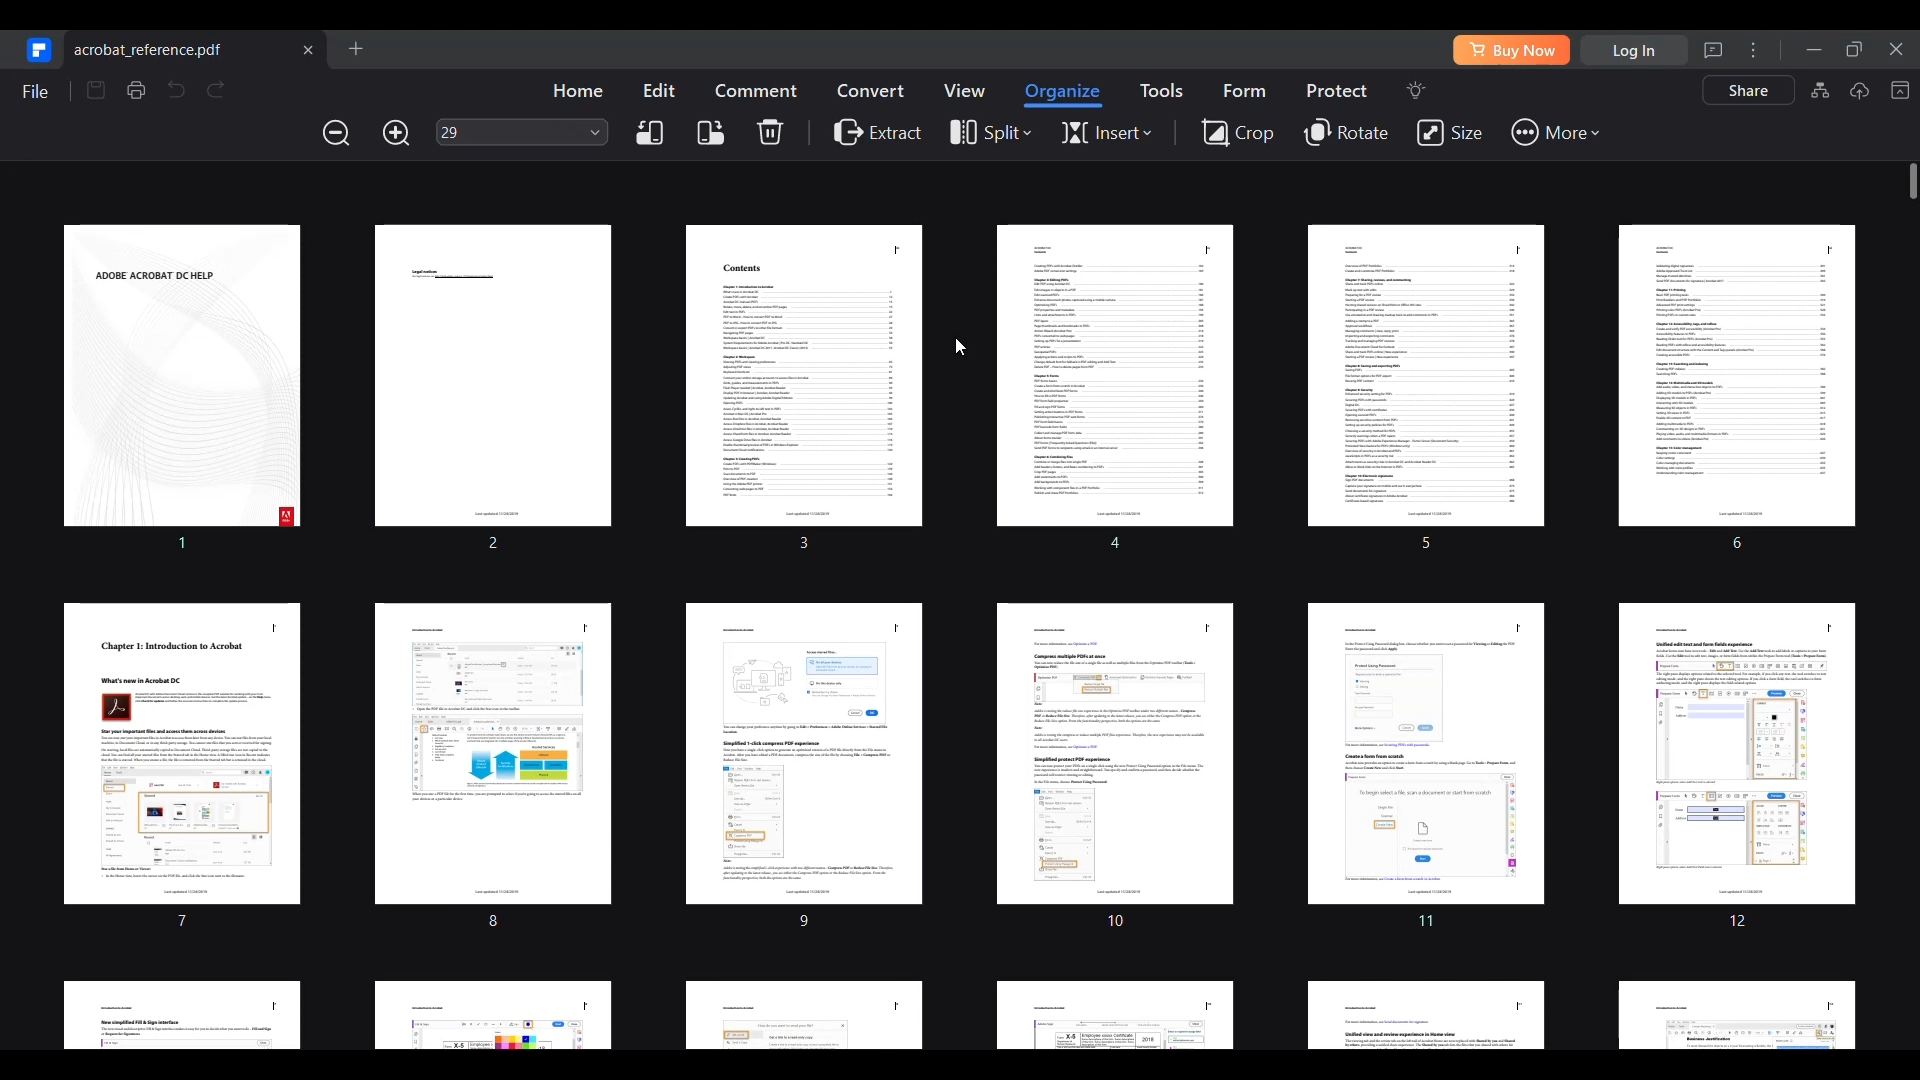 This screenshot has width=1920, height=1080. I want to click on Left rotate, so click(649, 133).